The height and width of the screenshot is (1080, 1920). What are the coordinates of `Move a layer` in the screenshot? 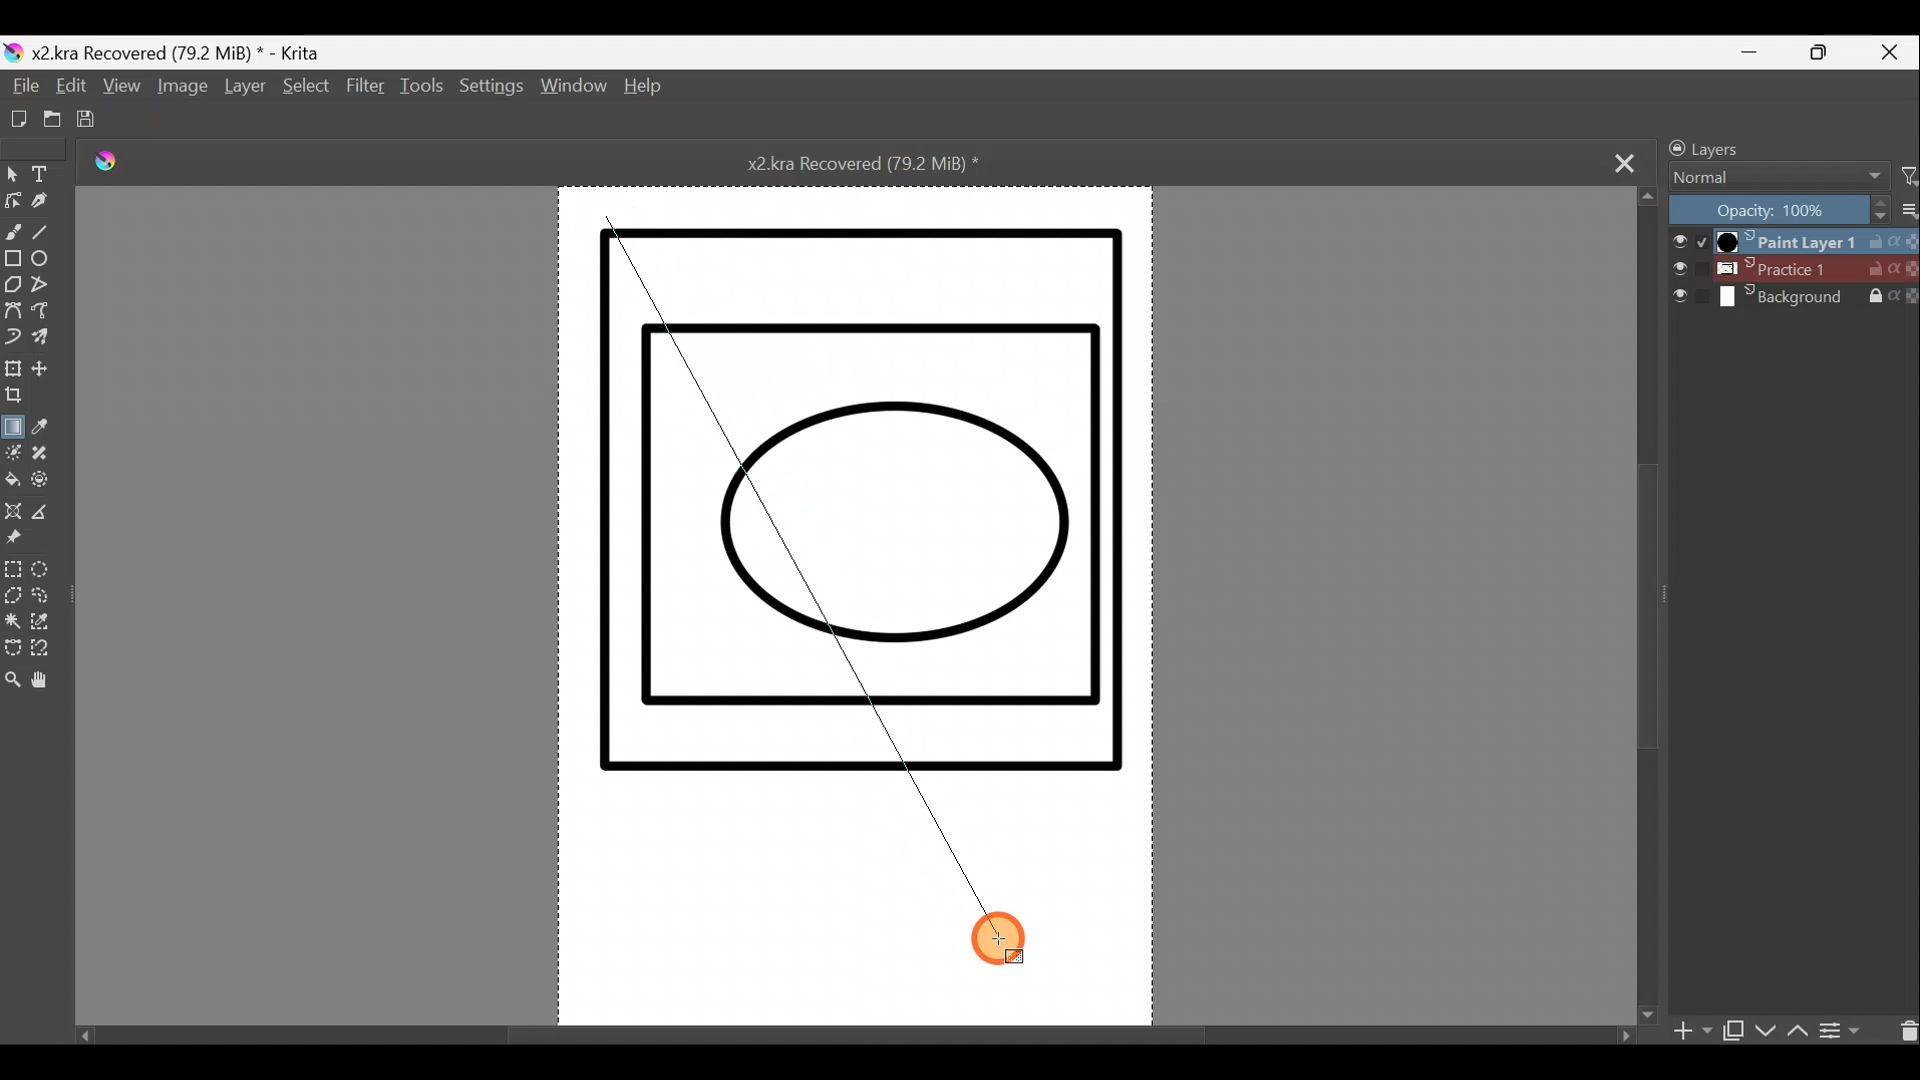 It's located at (50, 368).